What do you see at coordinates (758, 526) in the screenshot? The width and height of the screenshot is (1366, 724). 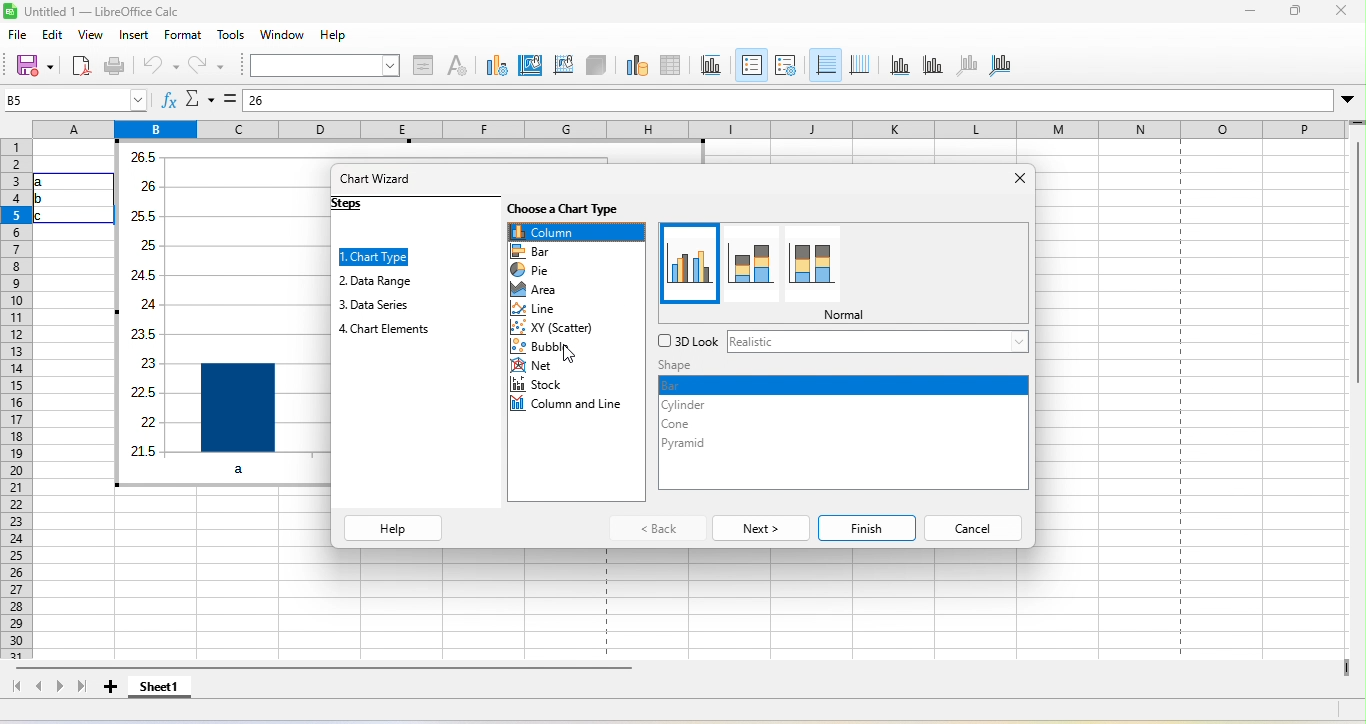 I see `next` at bounding box center [758, 526].